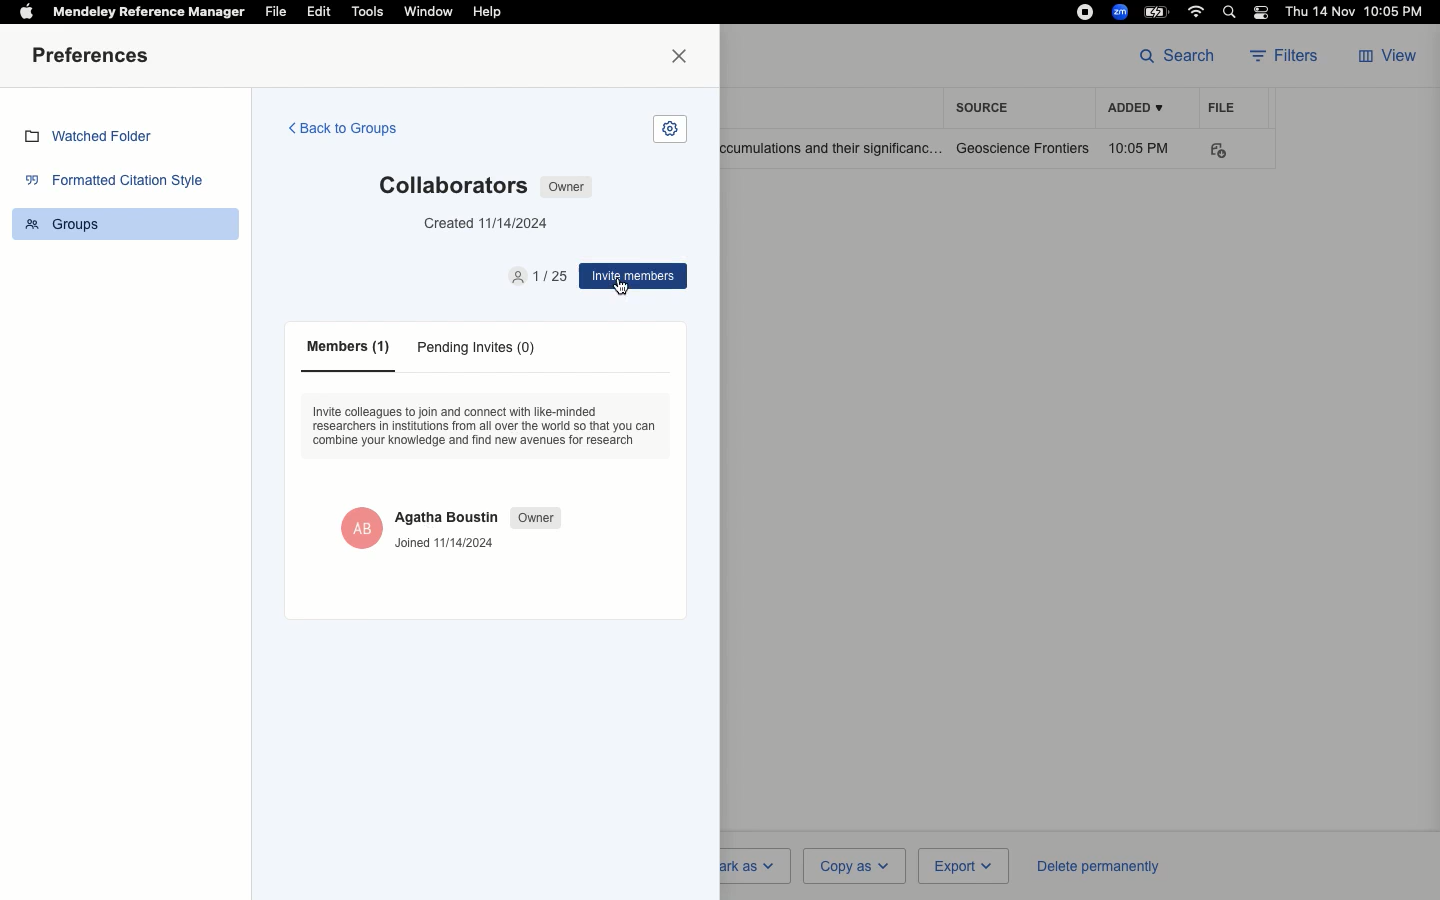  I want to click on Delete permanently, so click(1094, 865).